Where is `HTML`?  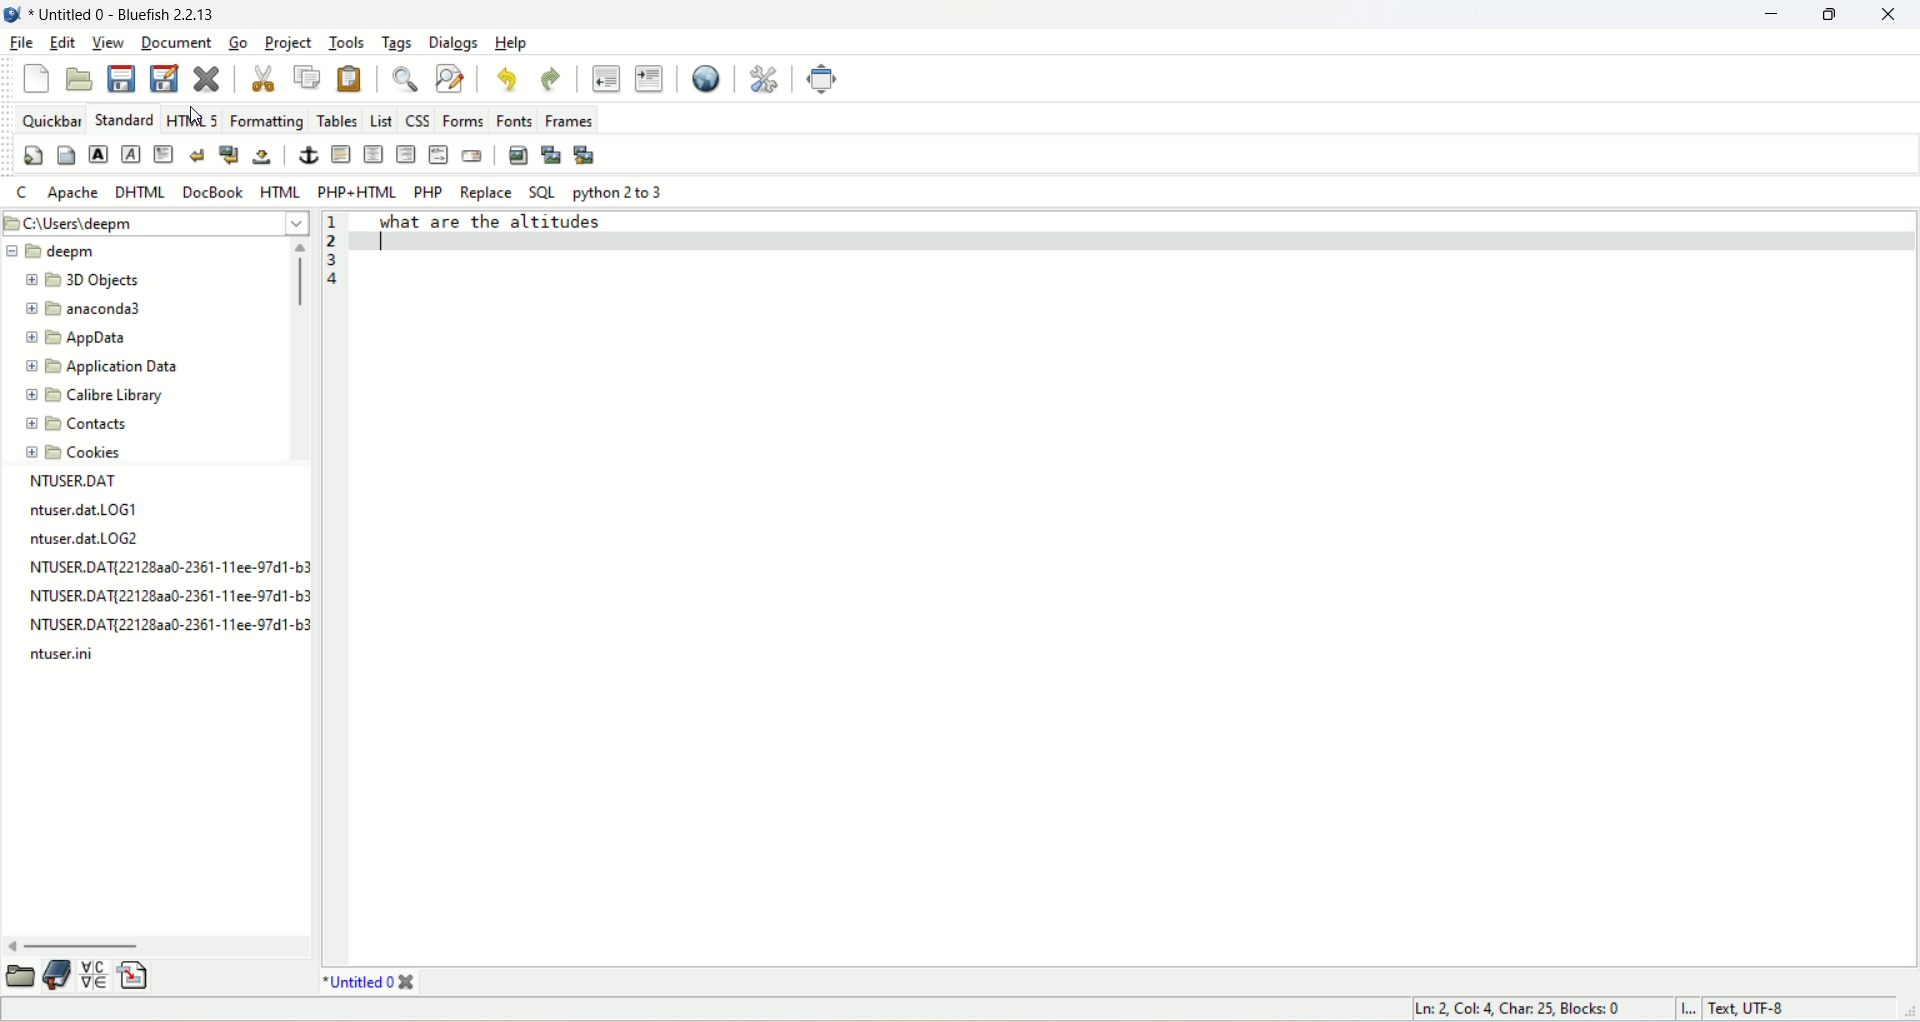
HTML is located at coordinates (193, 120).